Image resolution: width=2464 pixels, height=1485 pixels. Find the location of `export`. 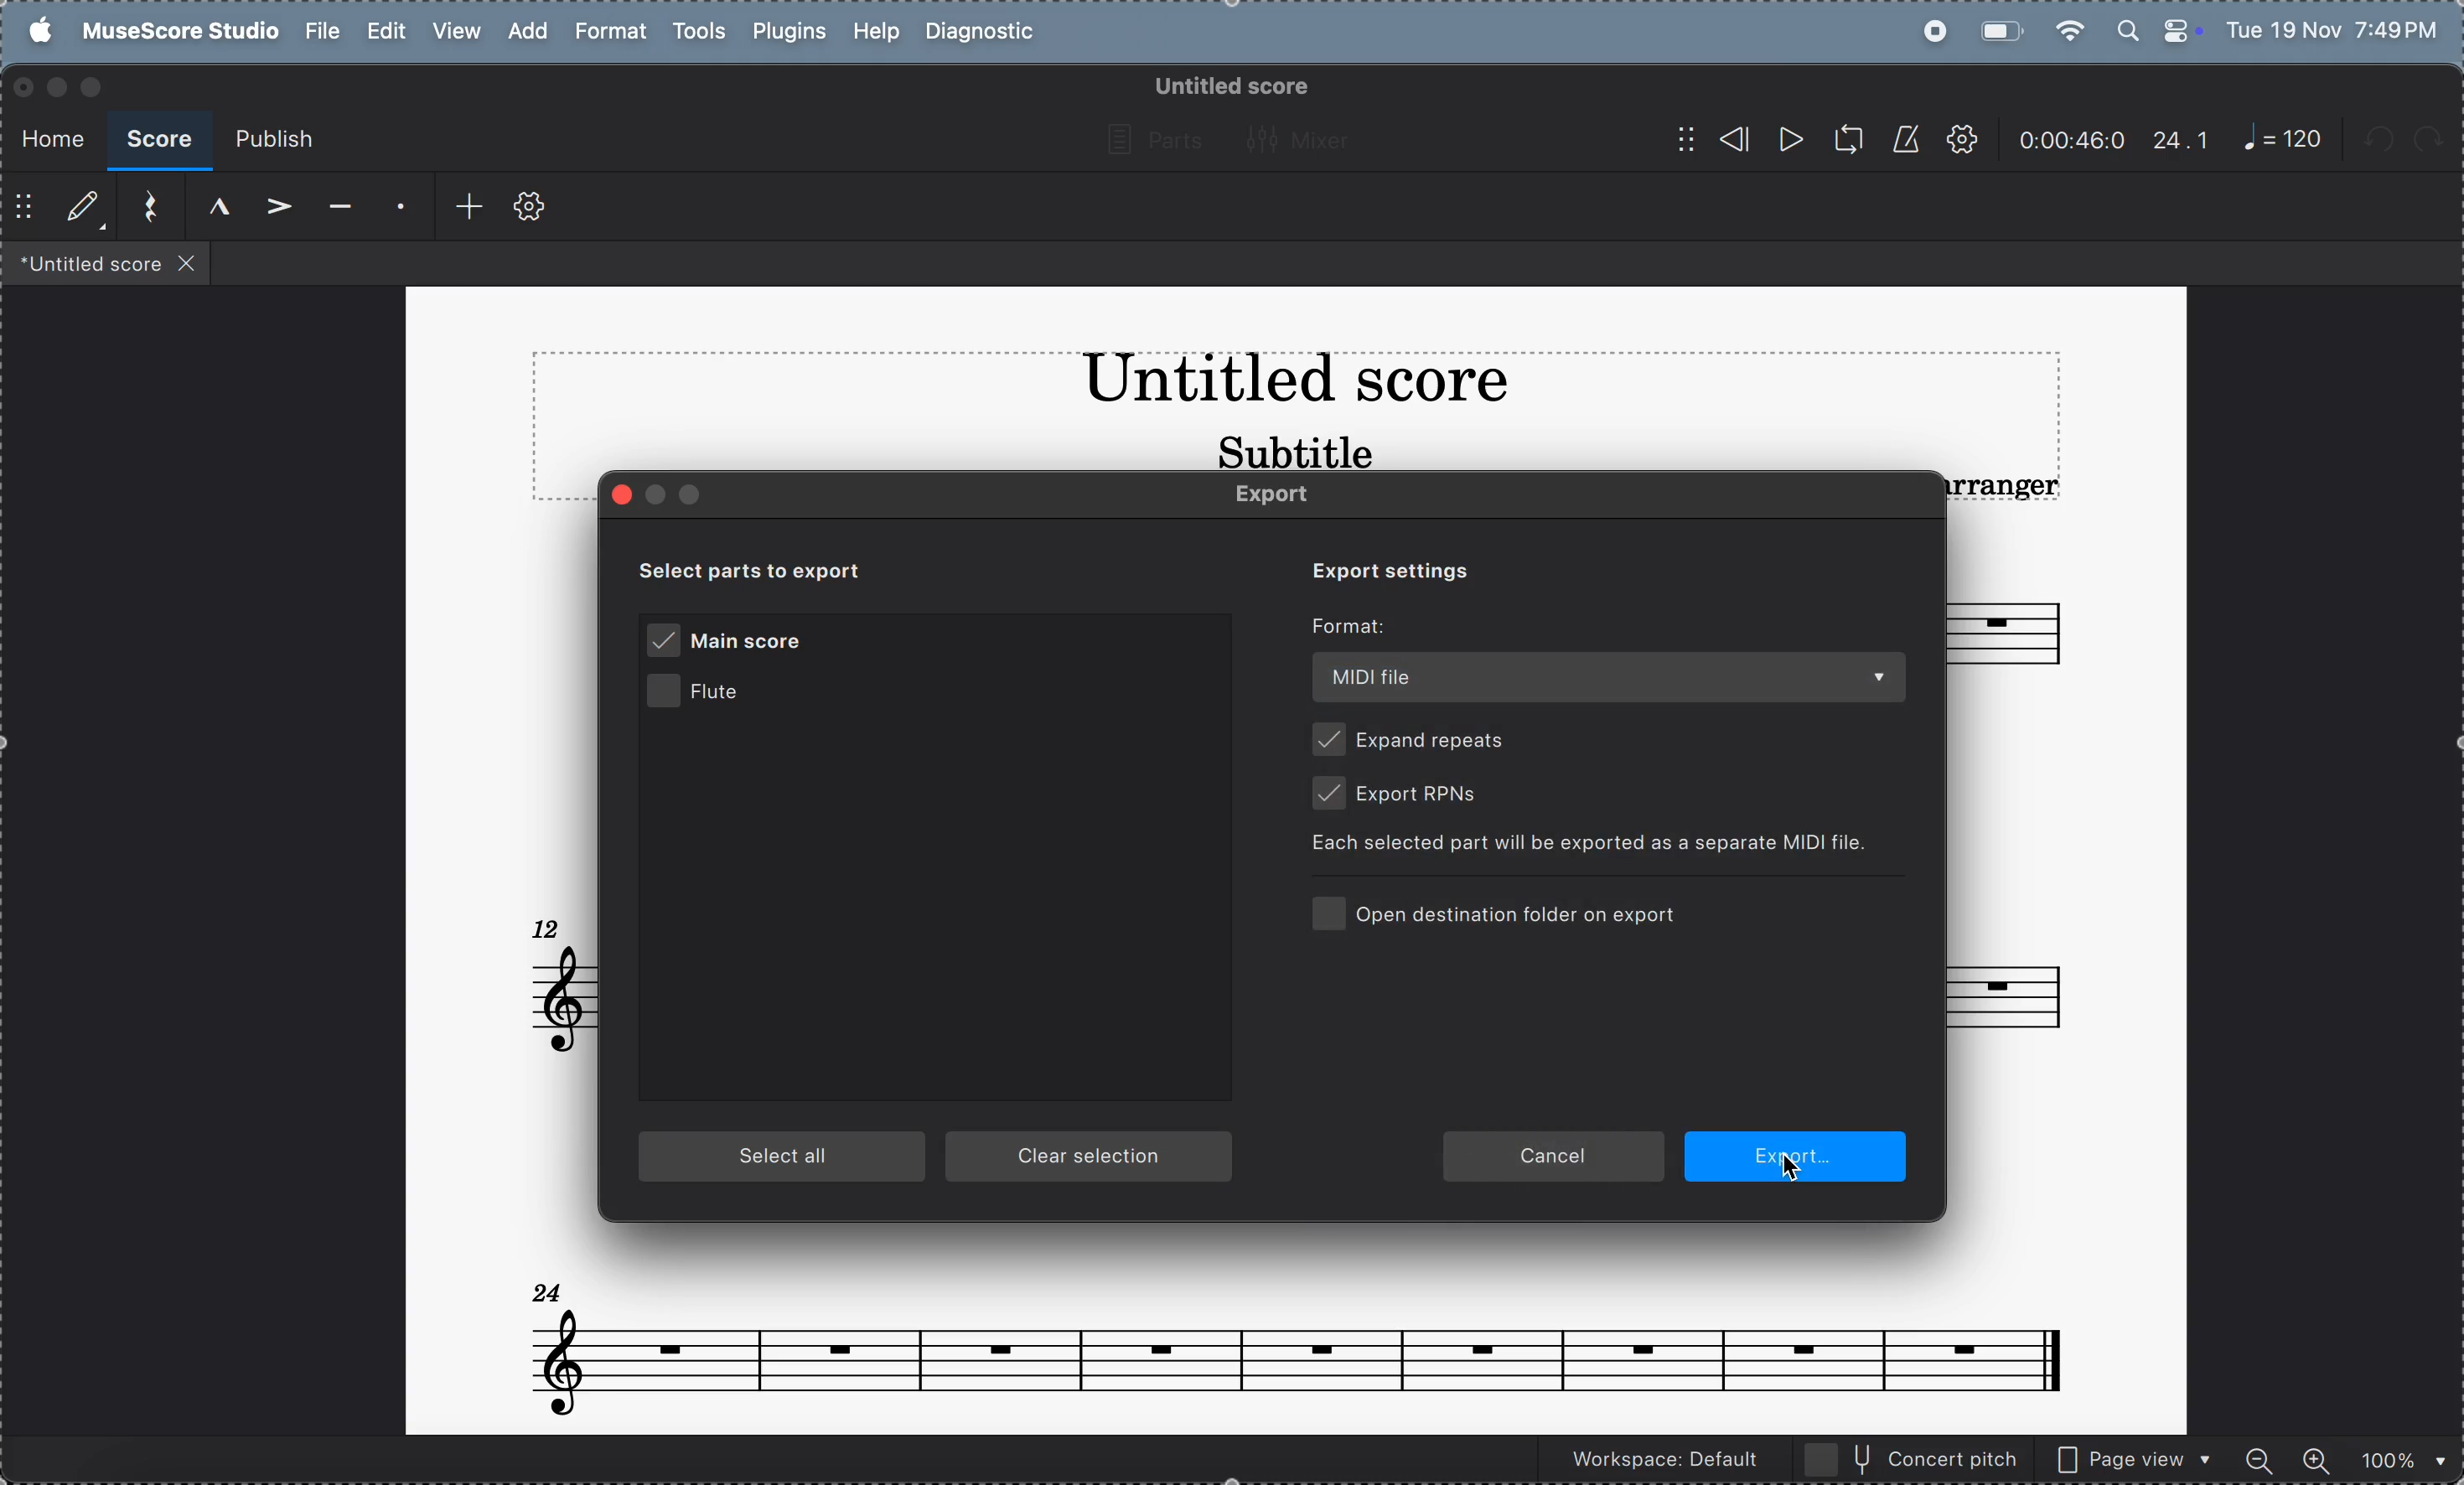

export is located at coordinates (1801, 1158).